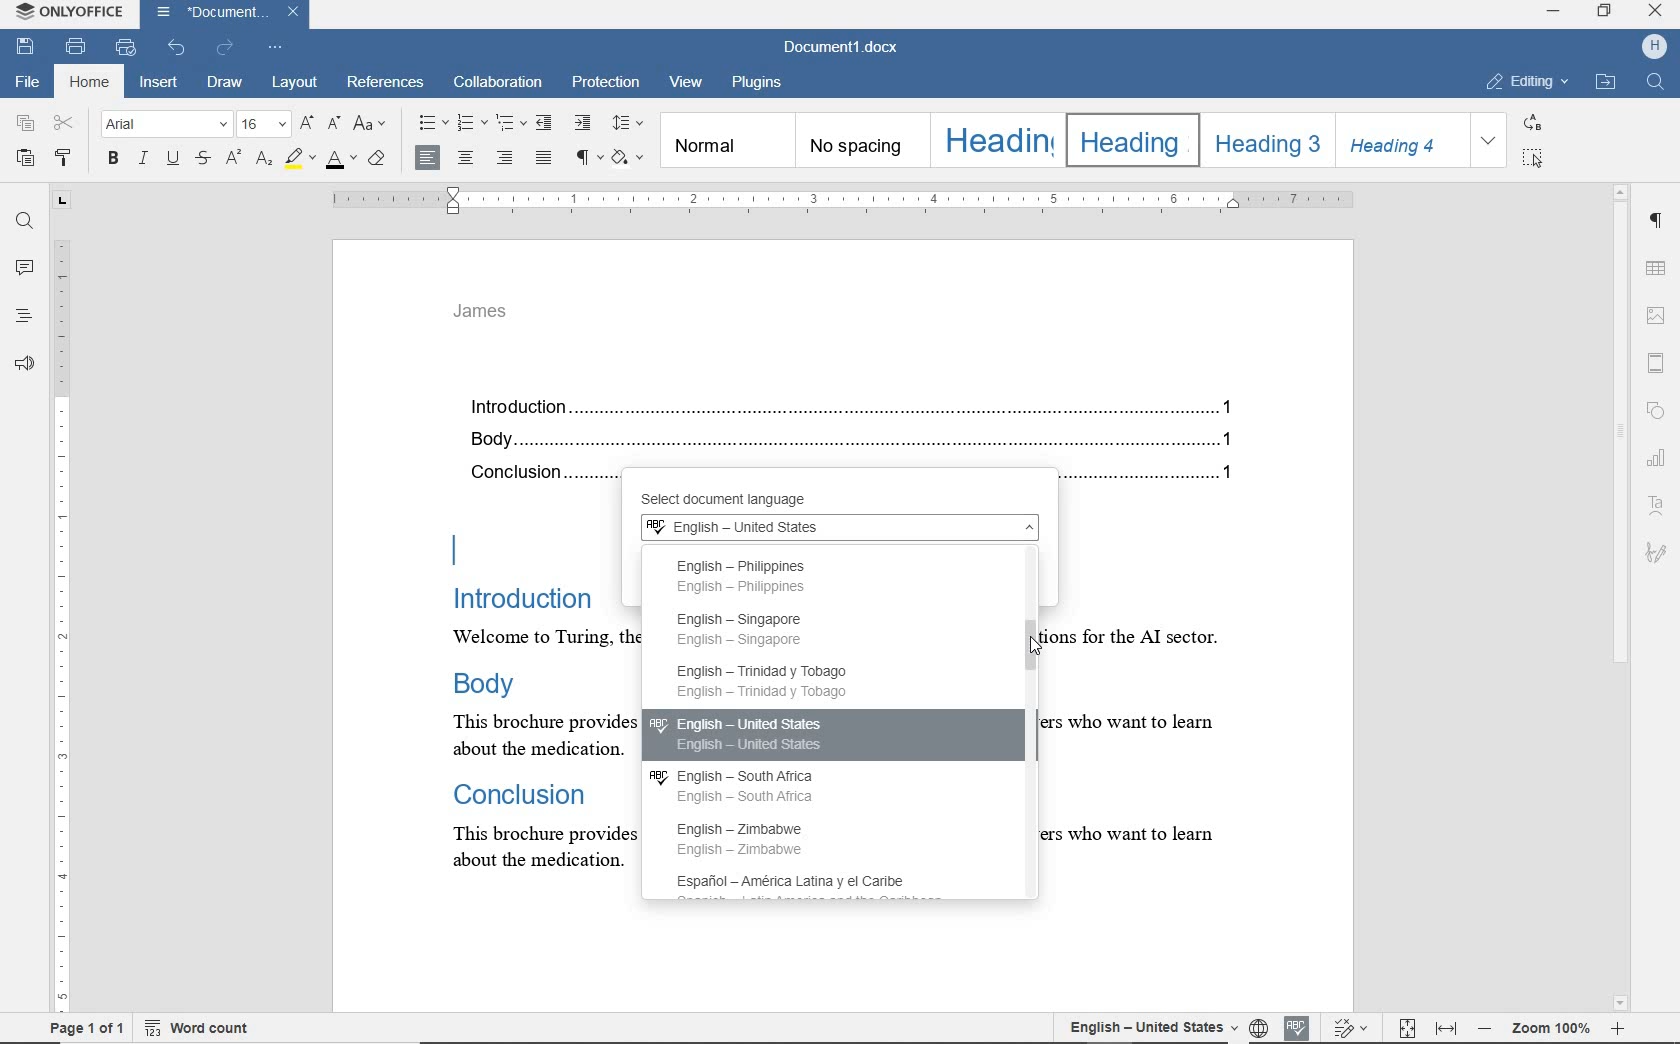  Describe the element at coordinates (1660, 412) in the screenshot. I see `shapes` at that location.